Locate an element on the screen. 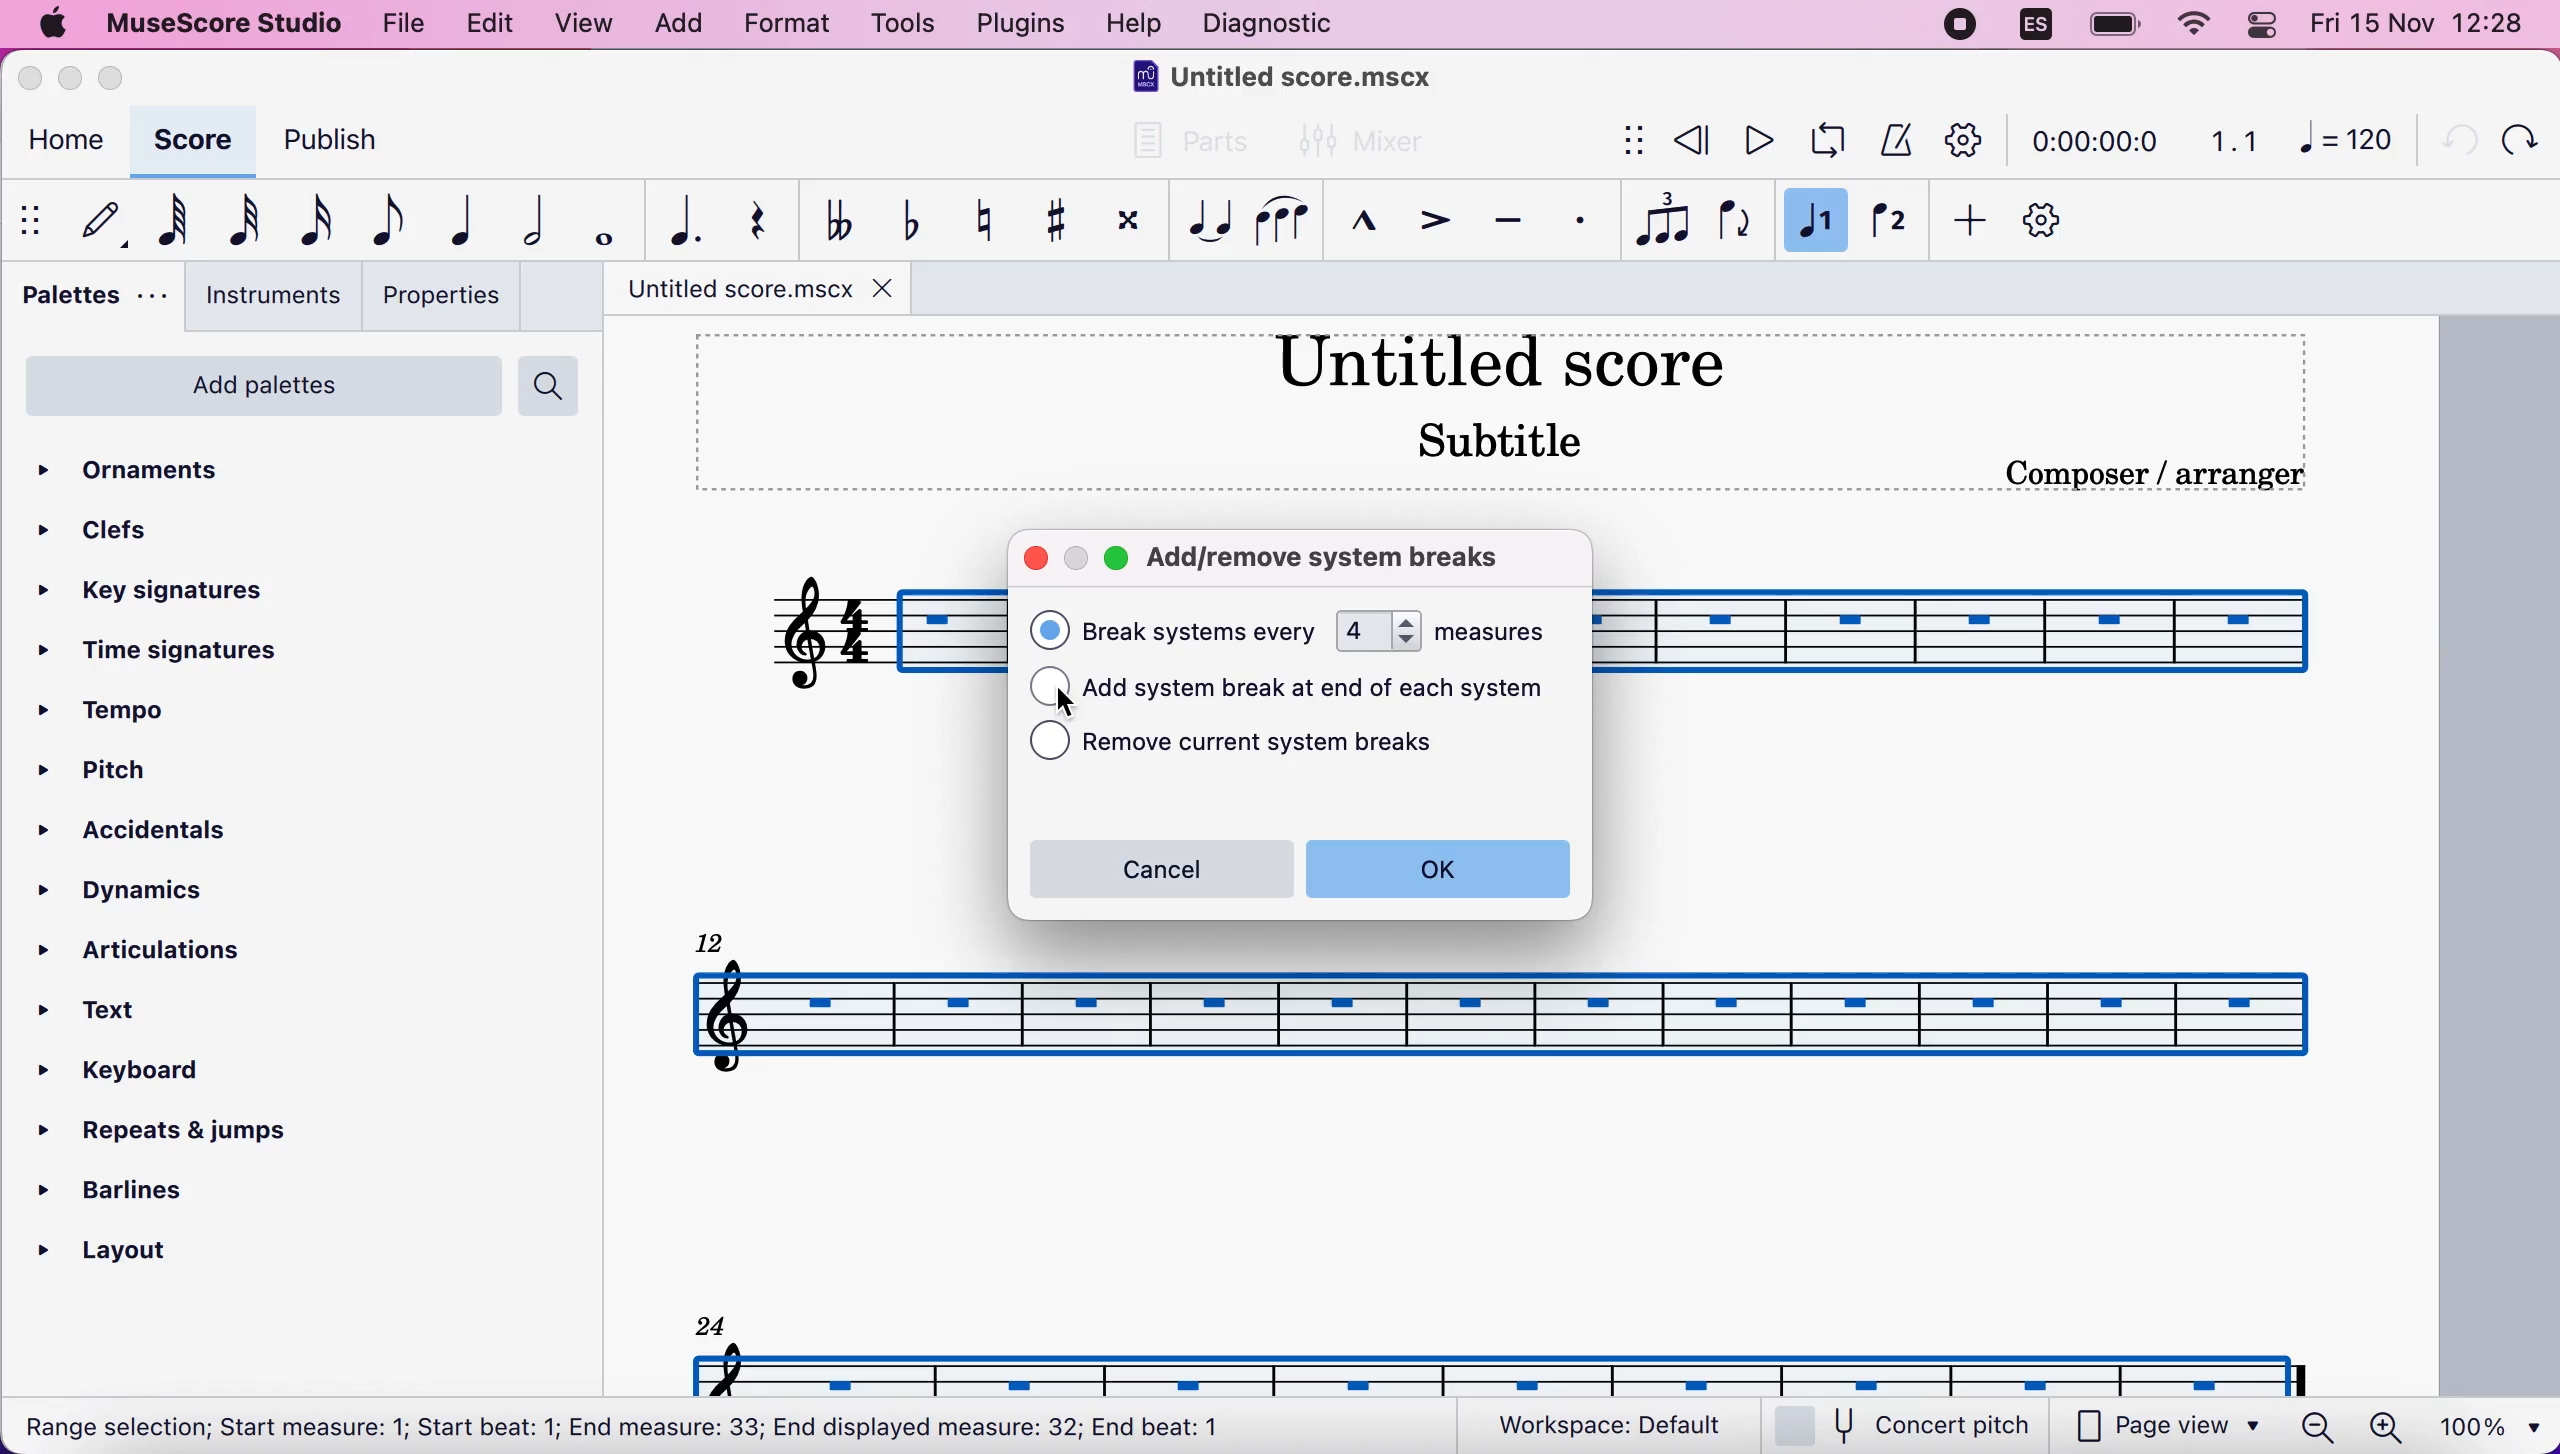  100% is located at coordinates (2485, 1424).